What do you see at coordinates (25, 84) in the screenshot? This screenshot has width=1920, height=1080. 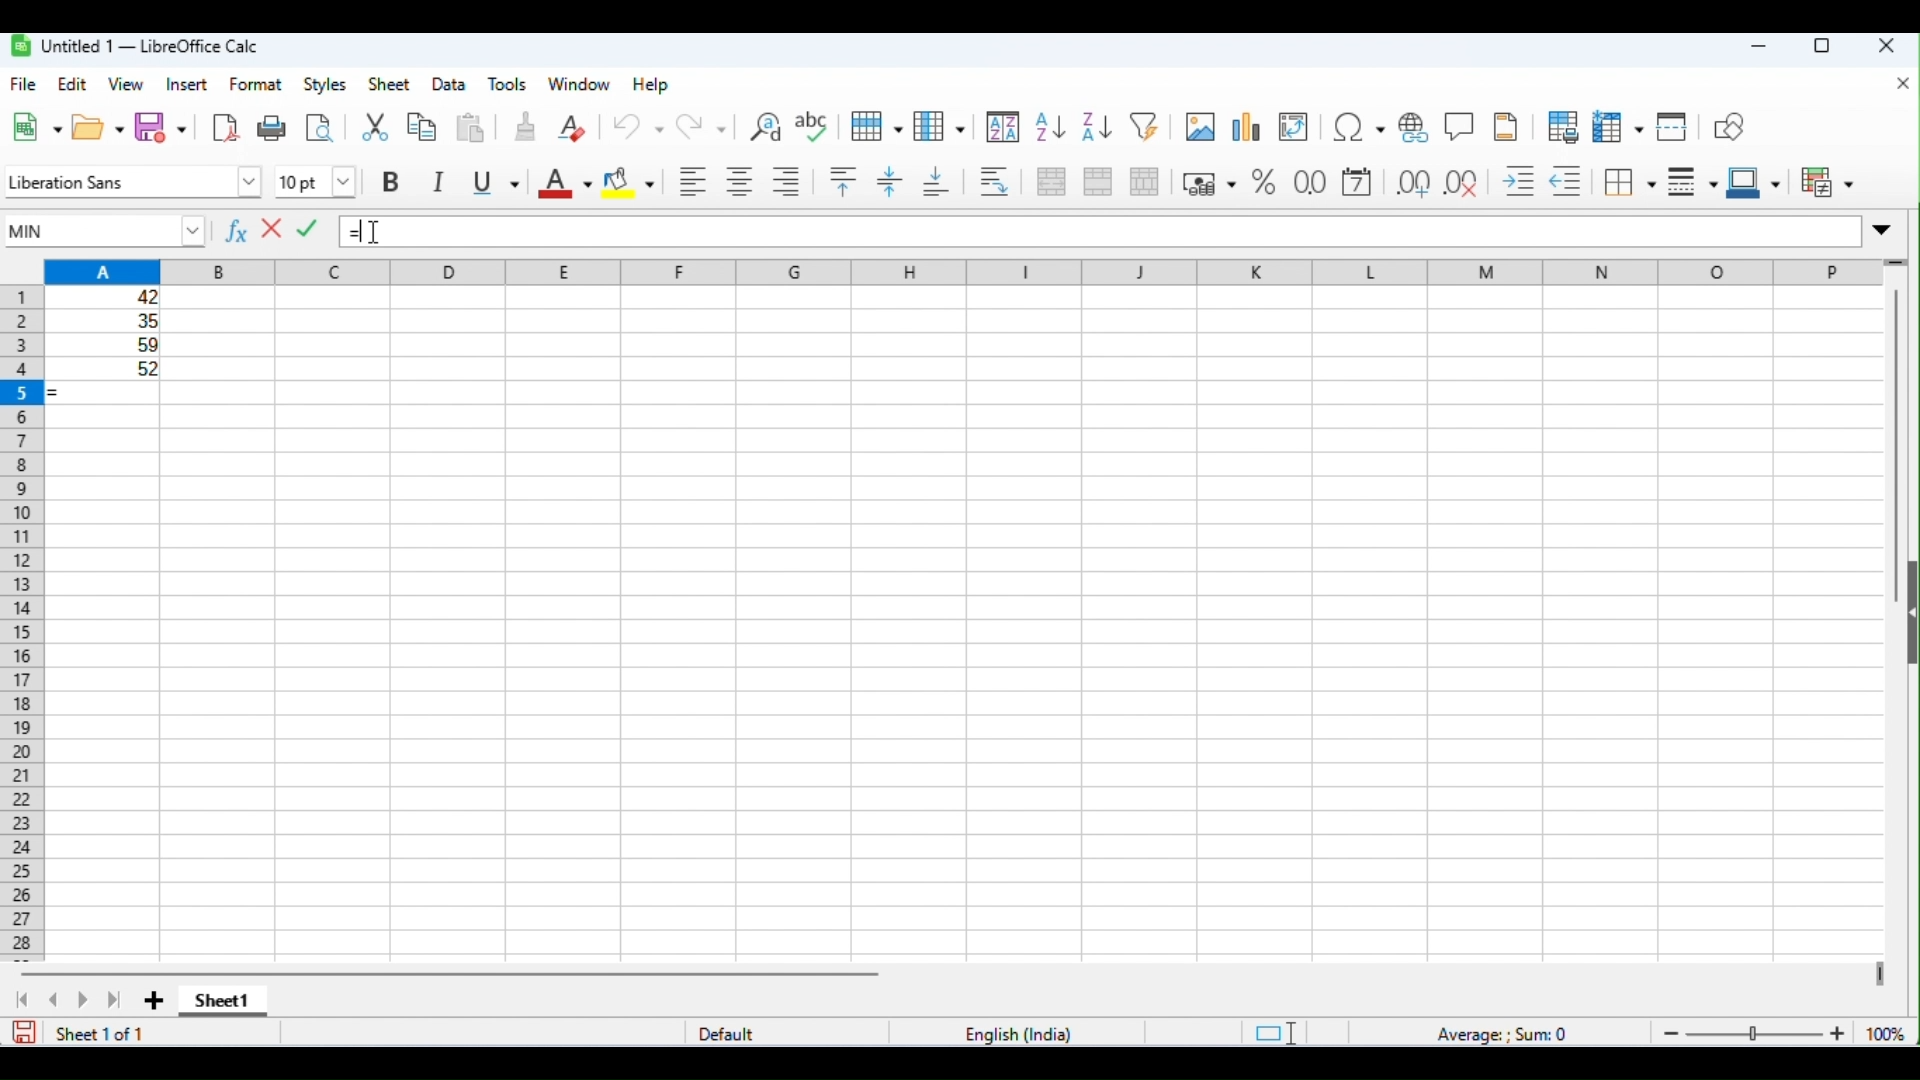 I see `file` at bounding box center [25, 84].